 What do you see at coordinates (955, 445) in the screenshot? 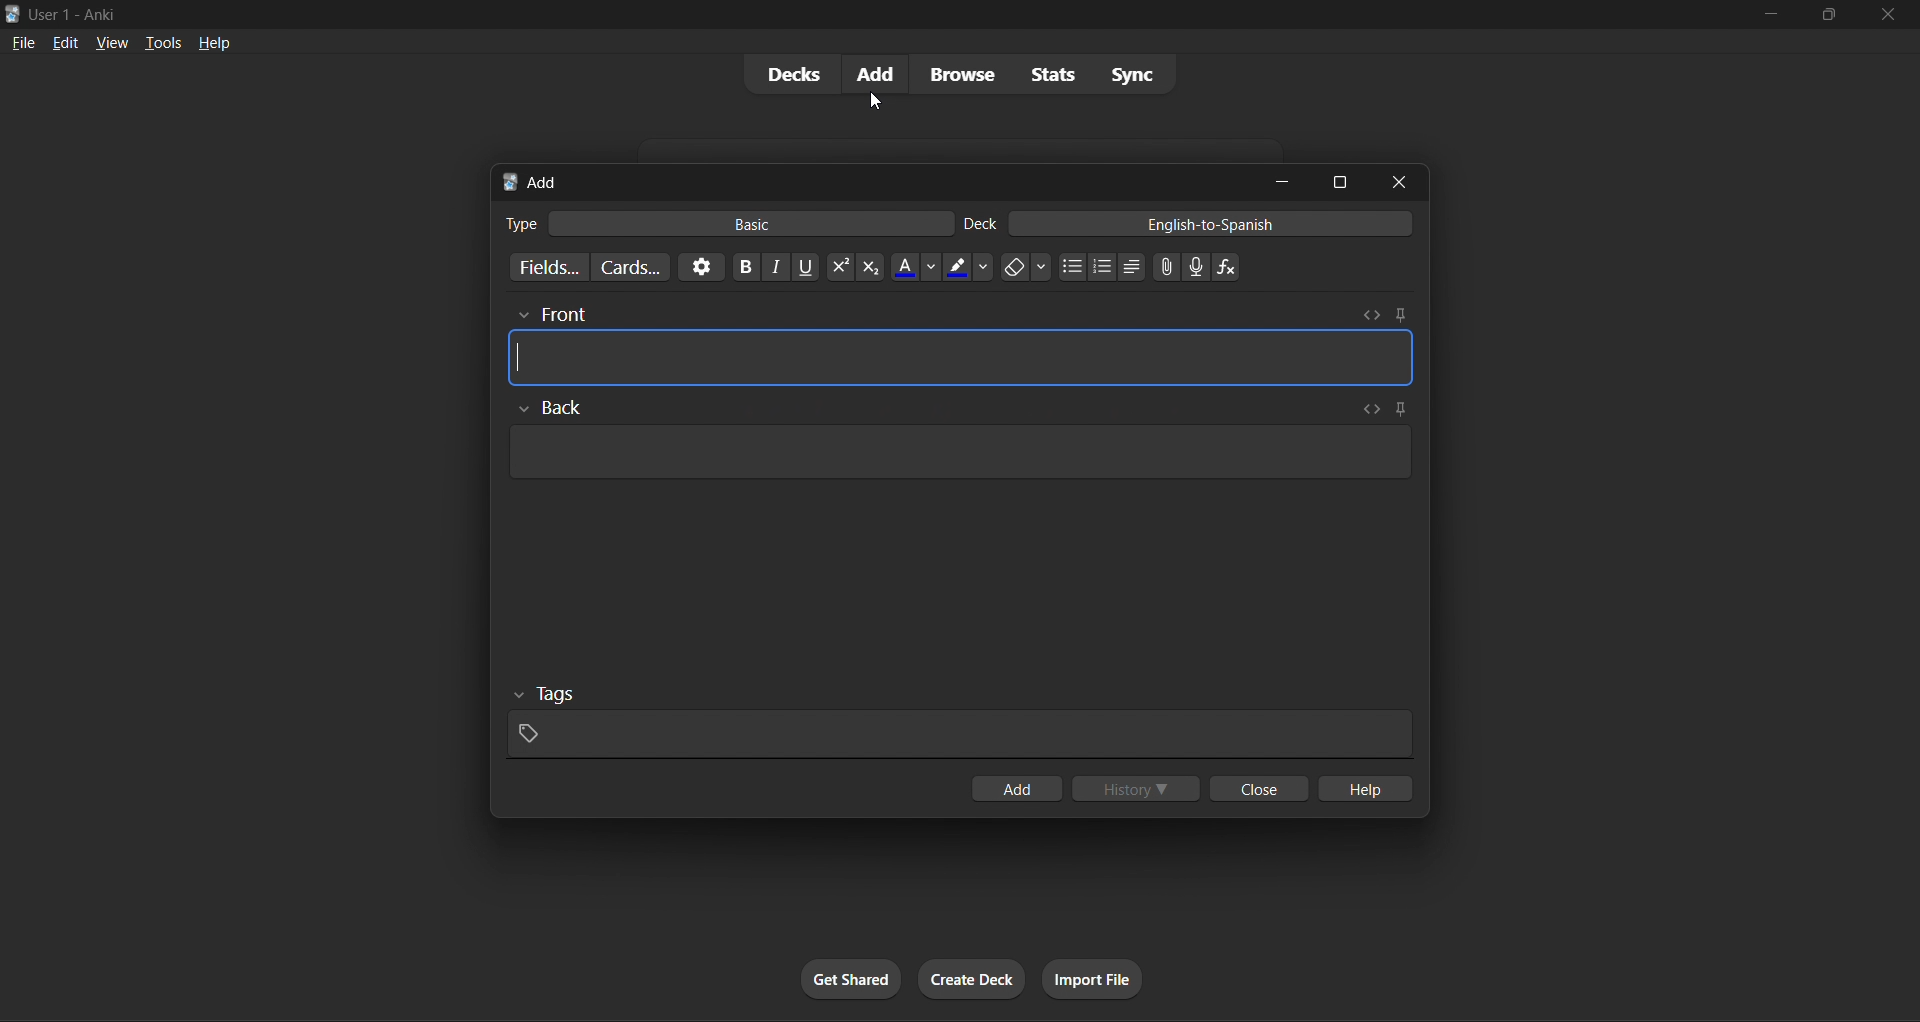
I see `card back text box` at bounding box center [955, 445].